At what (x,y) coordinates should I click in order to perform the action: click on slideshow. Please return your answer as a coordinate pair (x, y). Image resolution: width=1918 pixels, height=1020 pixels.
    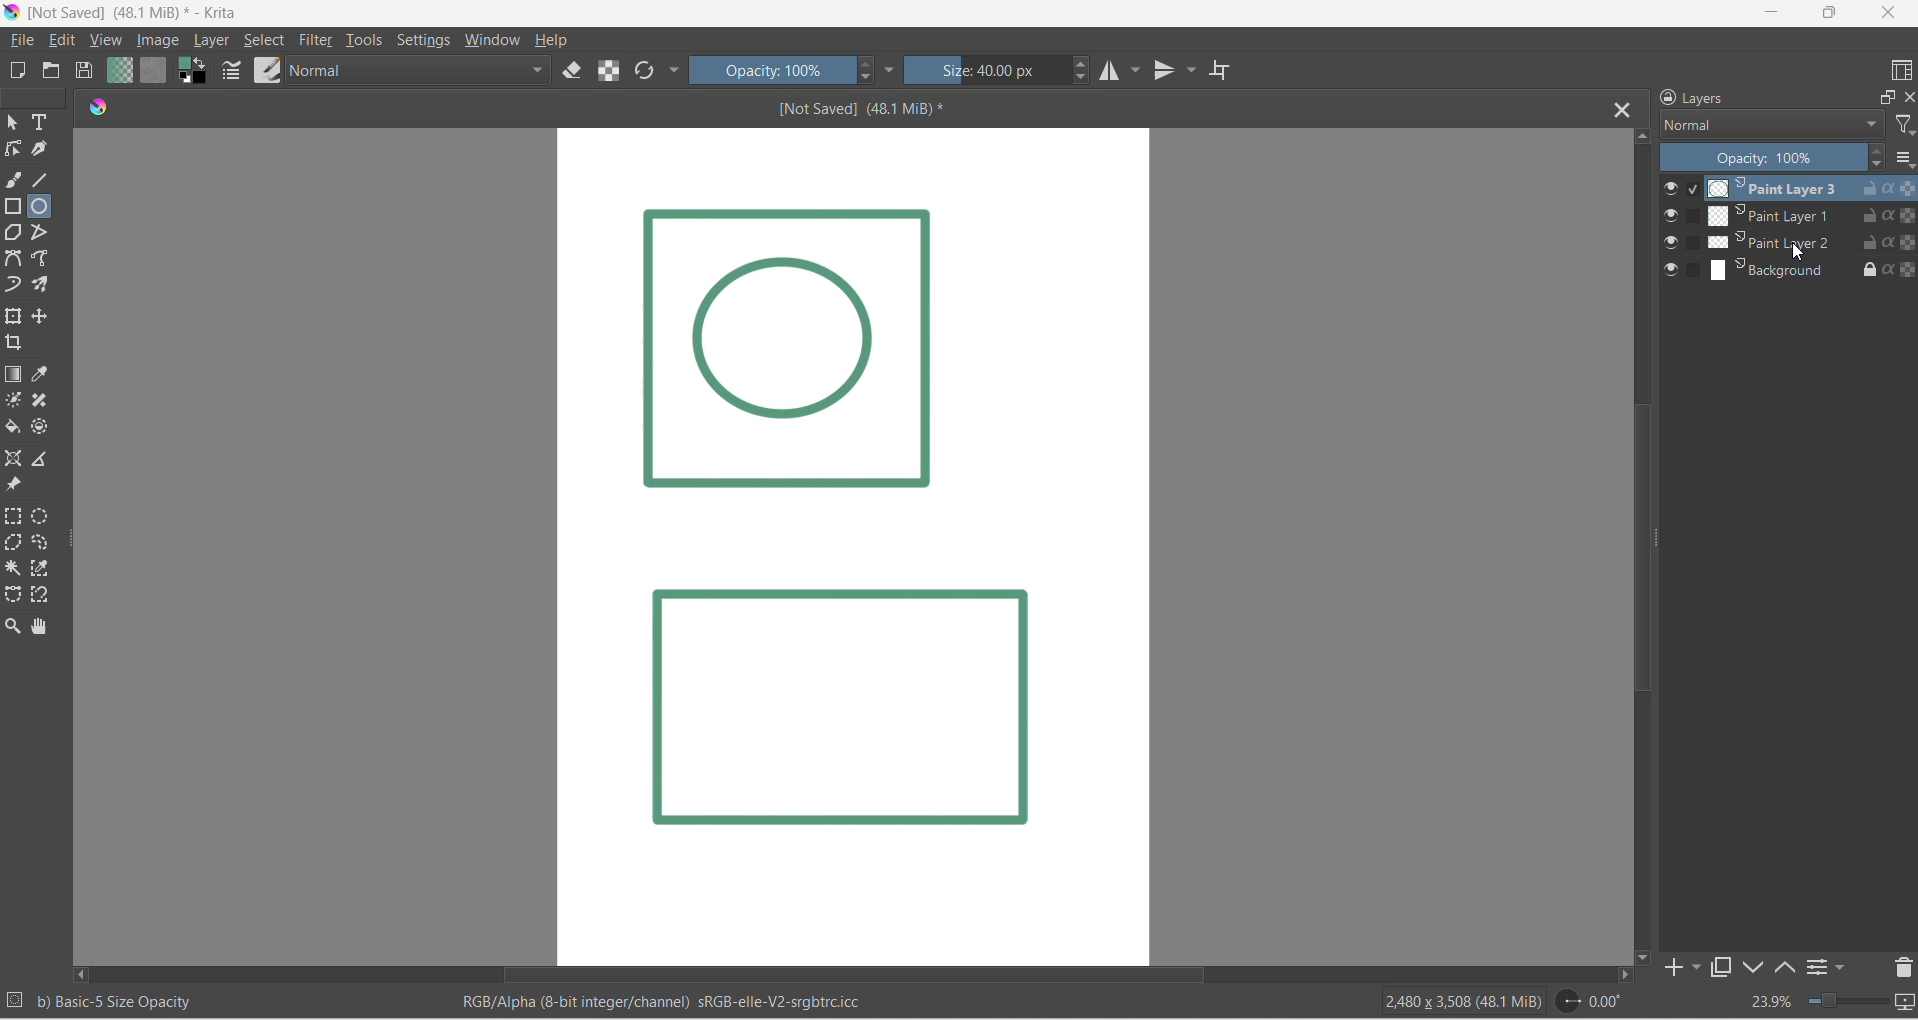
    Looking at the image, I should click on (1906, 1005).